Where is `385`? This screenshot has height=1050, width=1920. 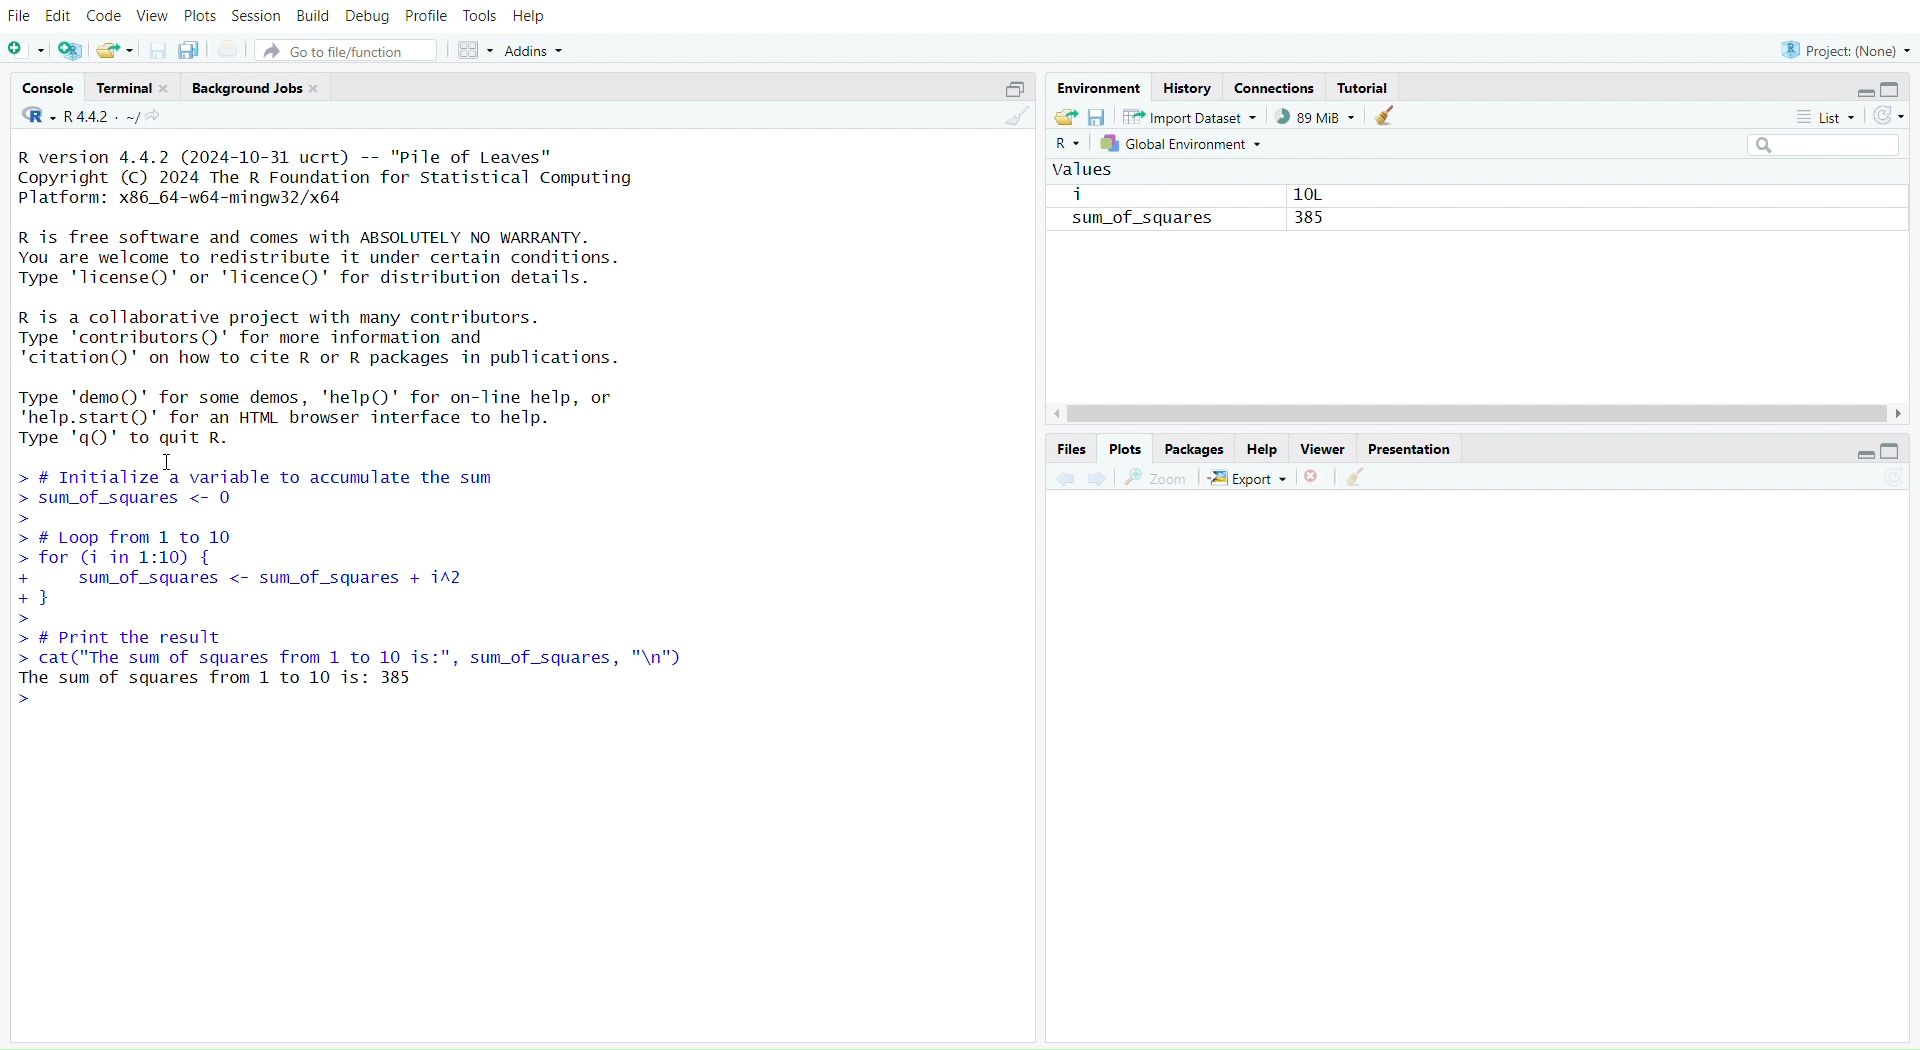 385 is located at coordinates (1305, 218).